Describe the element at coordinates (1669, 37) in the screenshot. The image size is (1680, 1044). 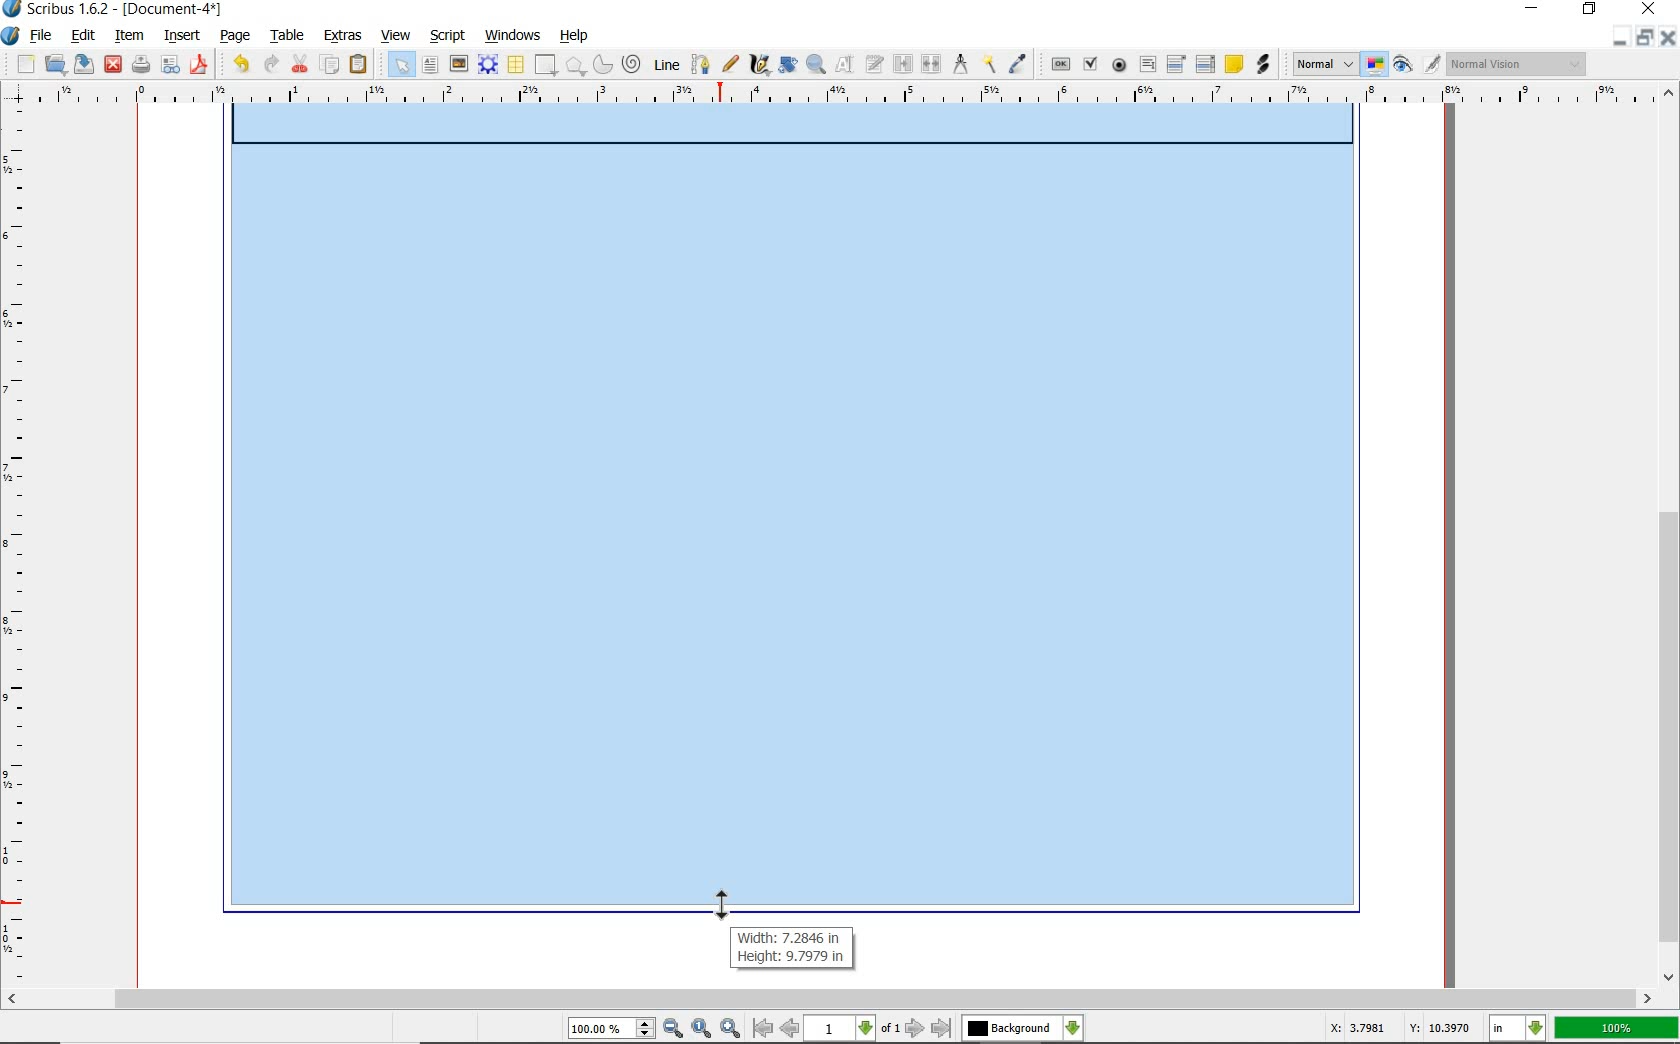
I see `close` at that location.